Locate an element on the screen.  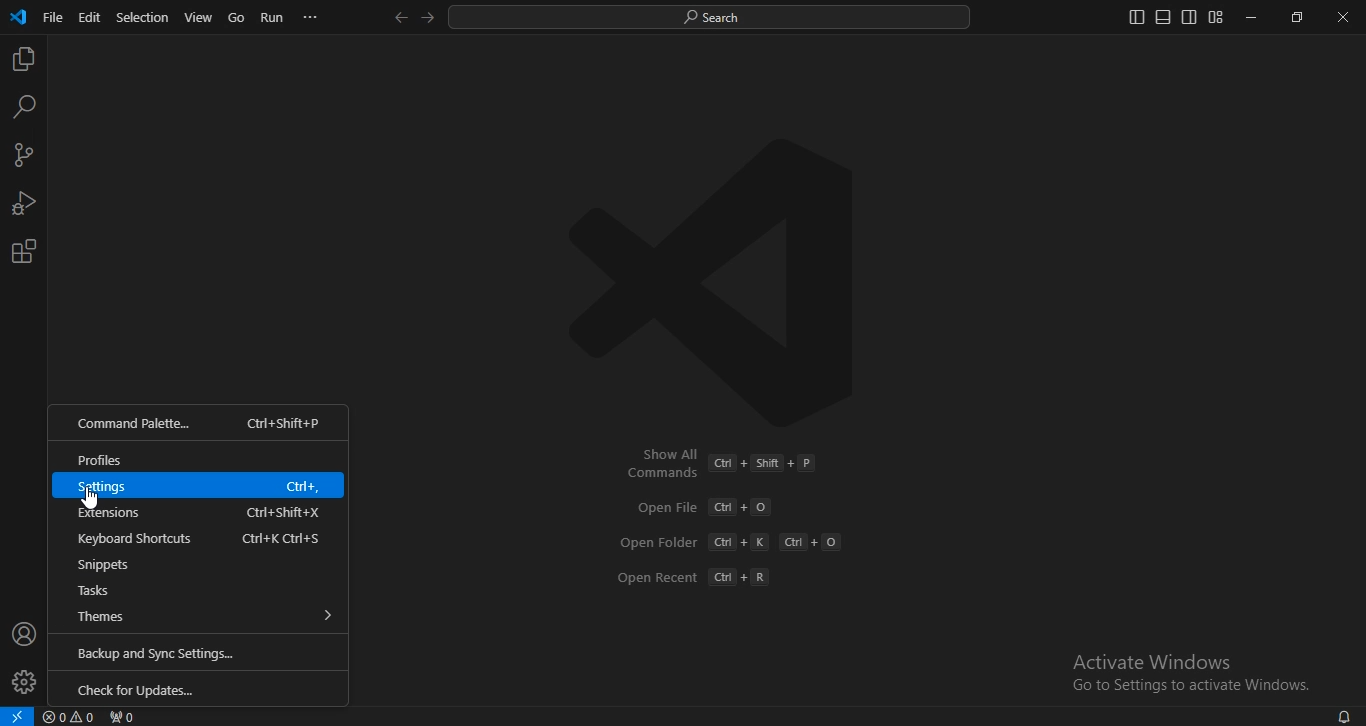
ettings is located at coordinates (204, 485).